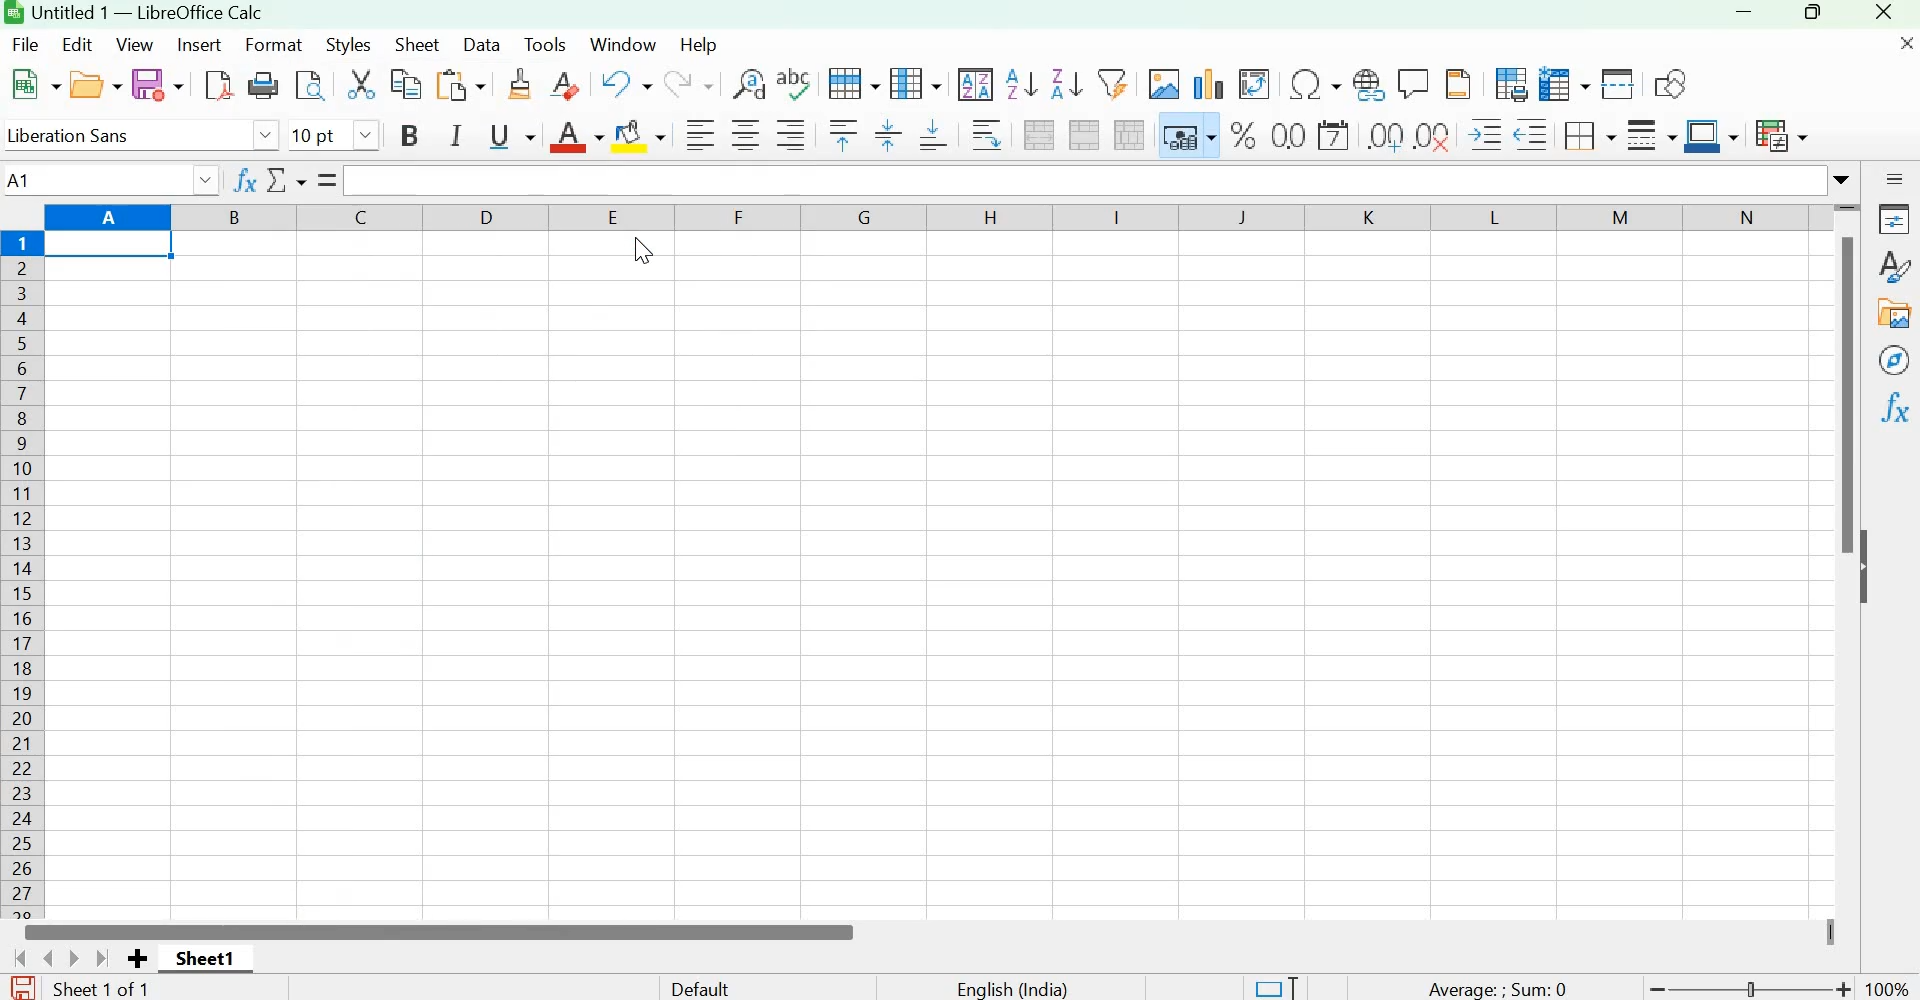 Image resolution: width=1920 pixels, height=1000 pixels. Describe the element at coordinates (886, 136) in the screenshot. I see `Center vertically` at that location.